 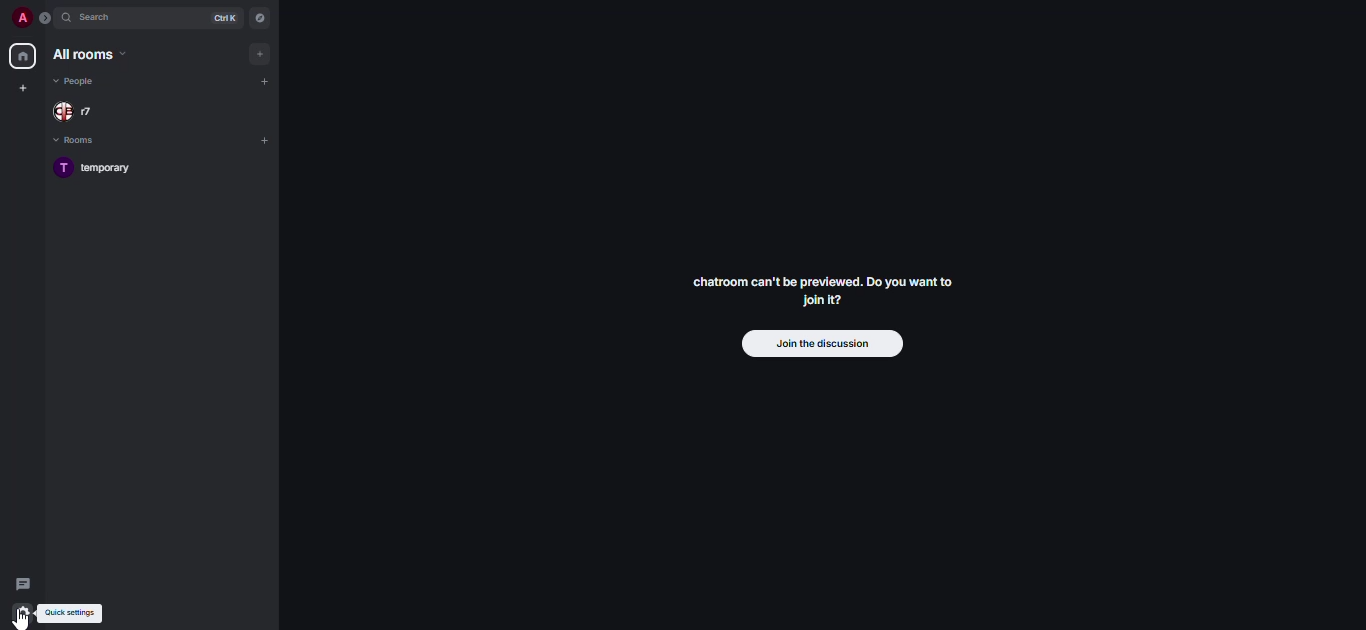 I want to click on quick settings, so click(x=70, y=612).